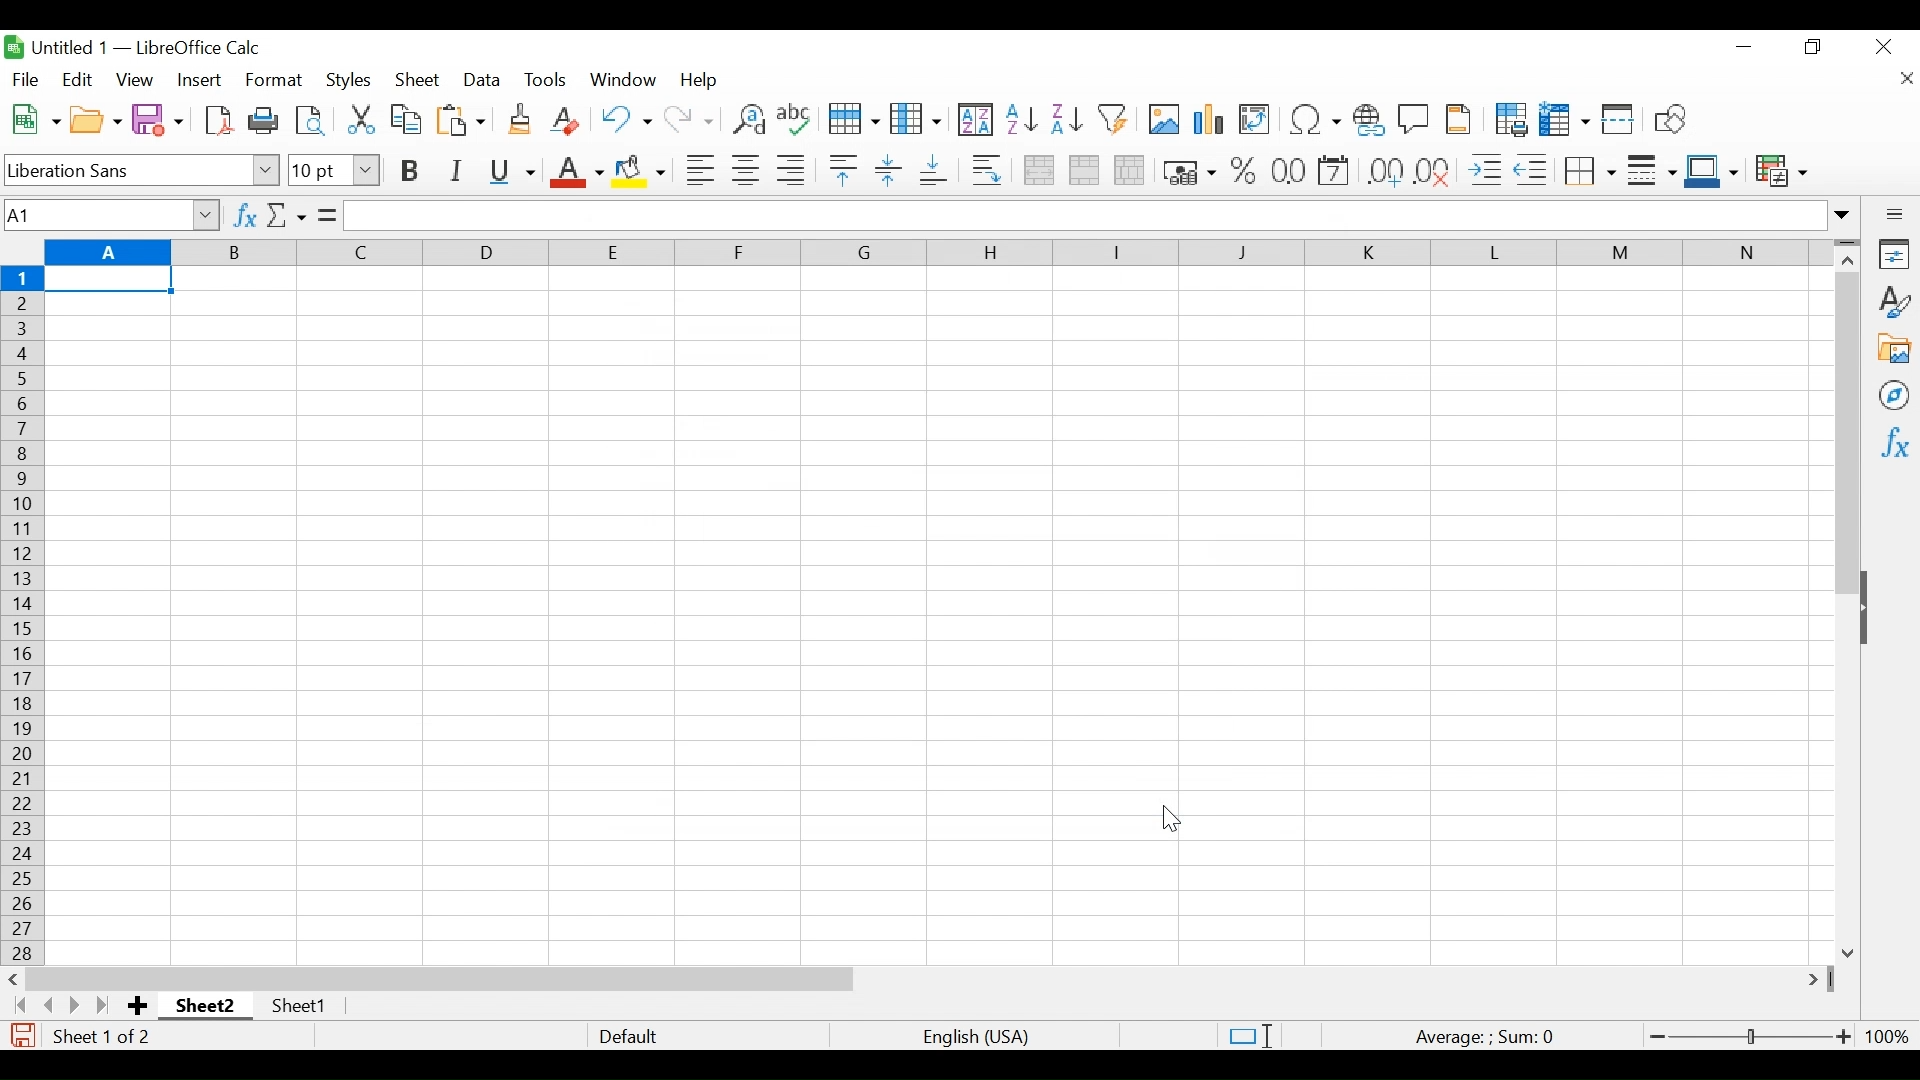  What do you see at coordinates (1208, 120) in the screenshot?
I see `Insert Chart` at bounding box center [1208, 120].